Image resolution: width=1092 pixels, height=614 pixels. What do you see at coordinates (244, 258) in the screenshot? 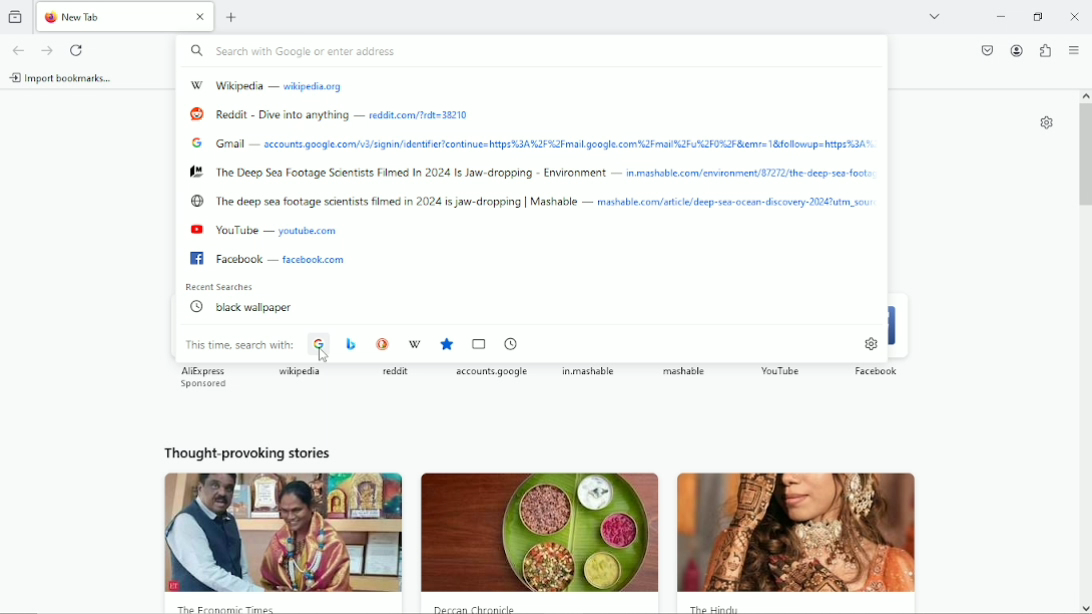
I see `facebook` at bounding box center [244, 258].